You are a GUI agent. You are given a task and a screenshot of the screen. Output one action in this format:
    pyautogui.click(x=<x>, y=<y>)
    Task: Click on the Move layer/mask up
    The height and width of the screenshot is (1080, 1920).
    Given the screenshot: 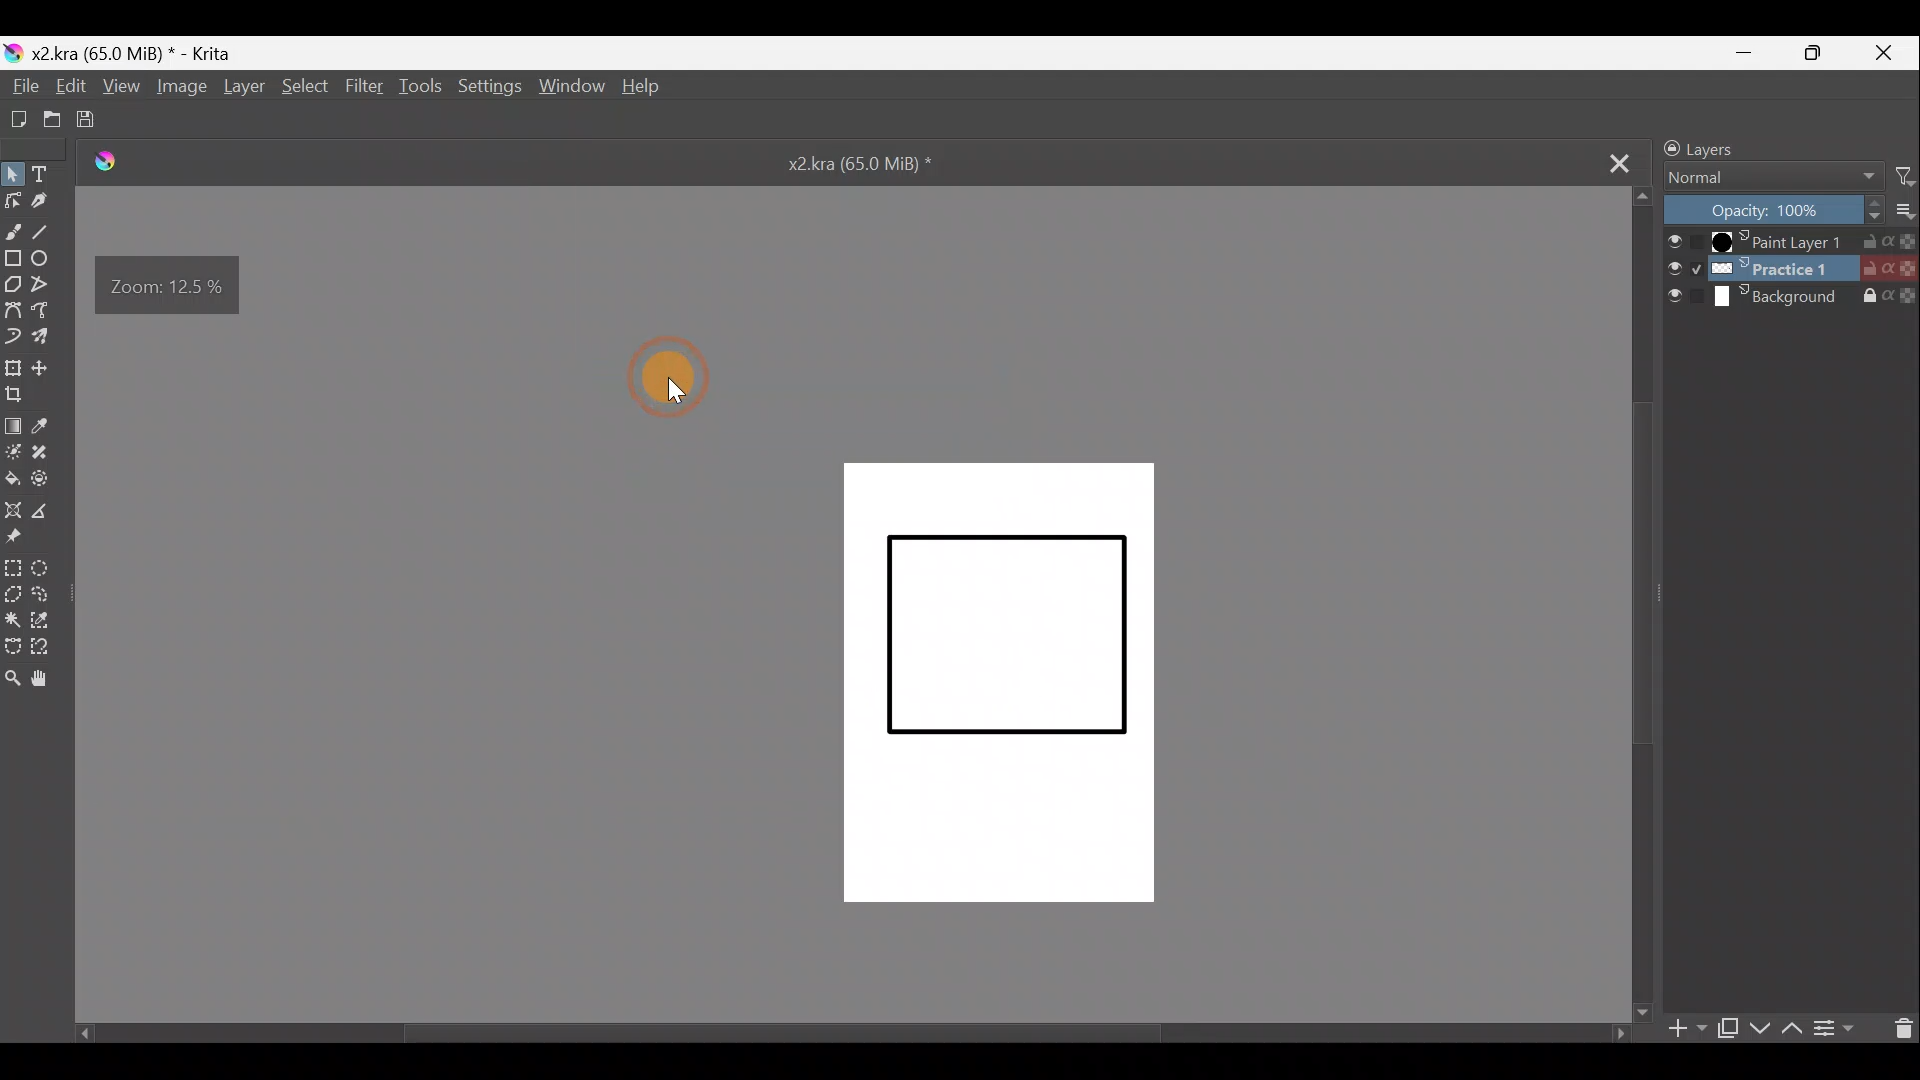 What is the action you would take?
    pyautogui.click(x=1792, y=1031)
    